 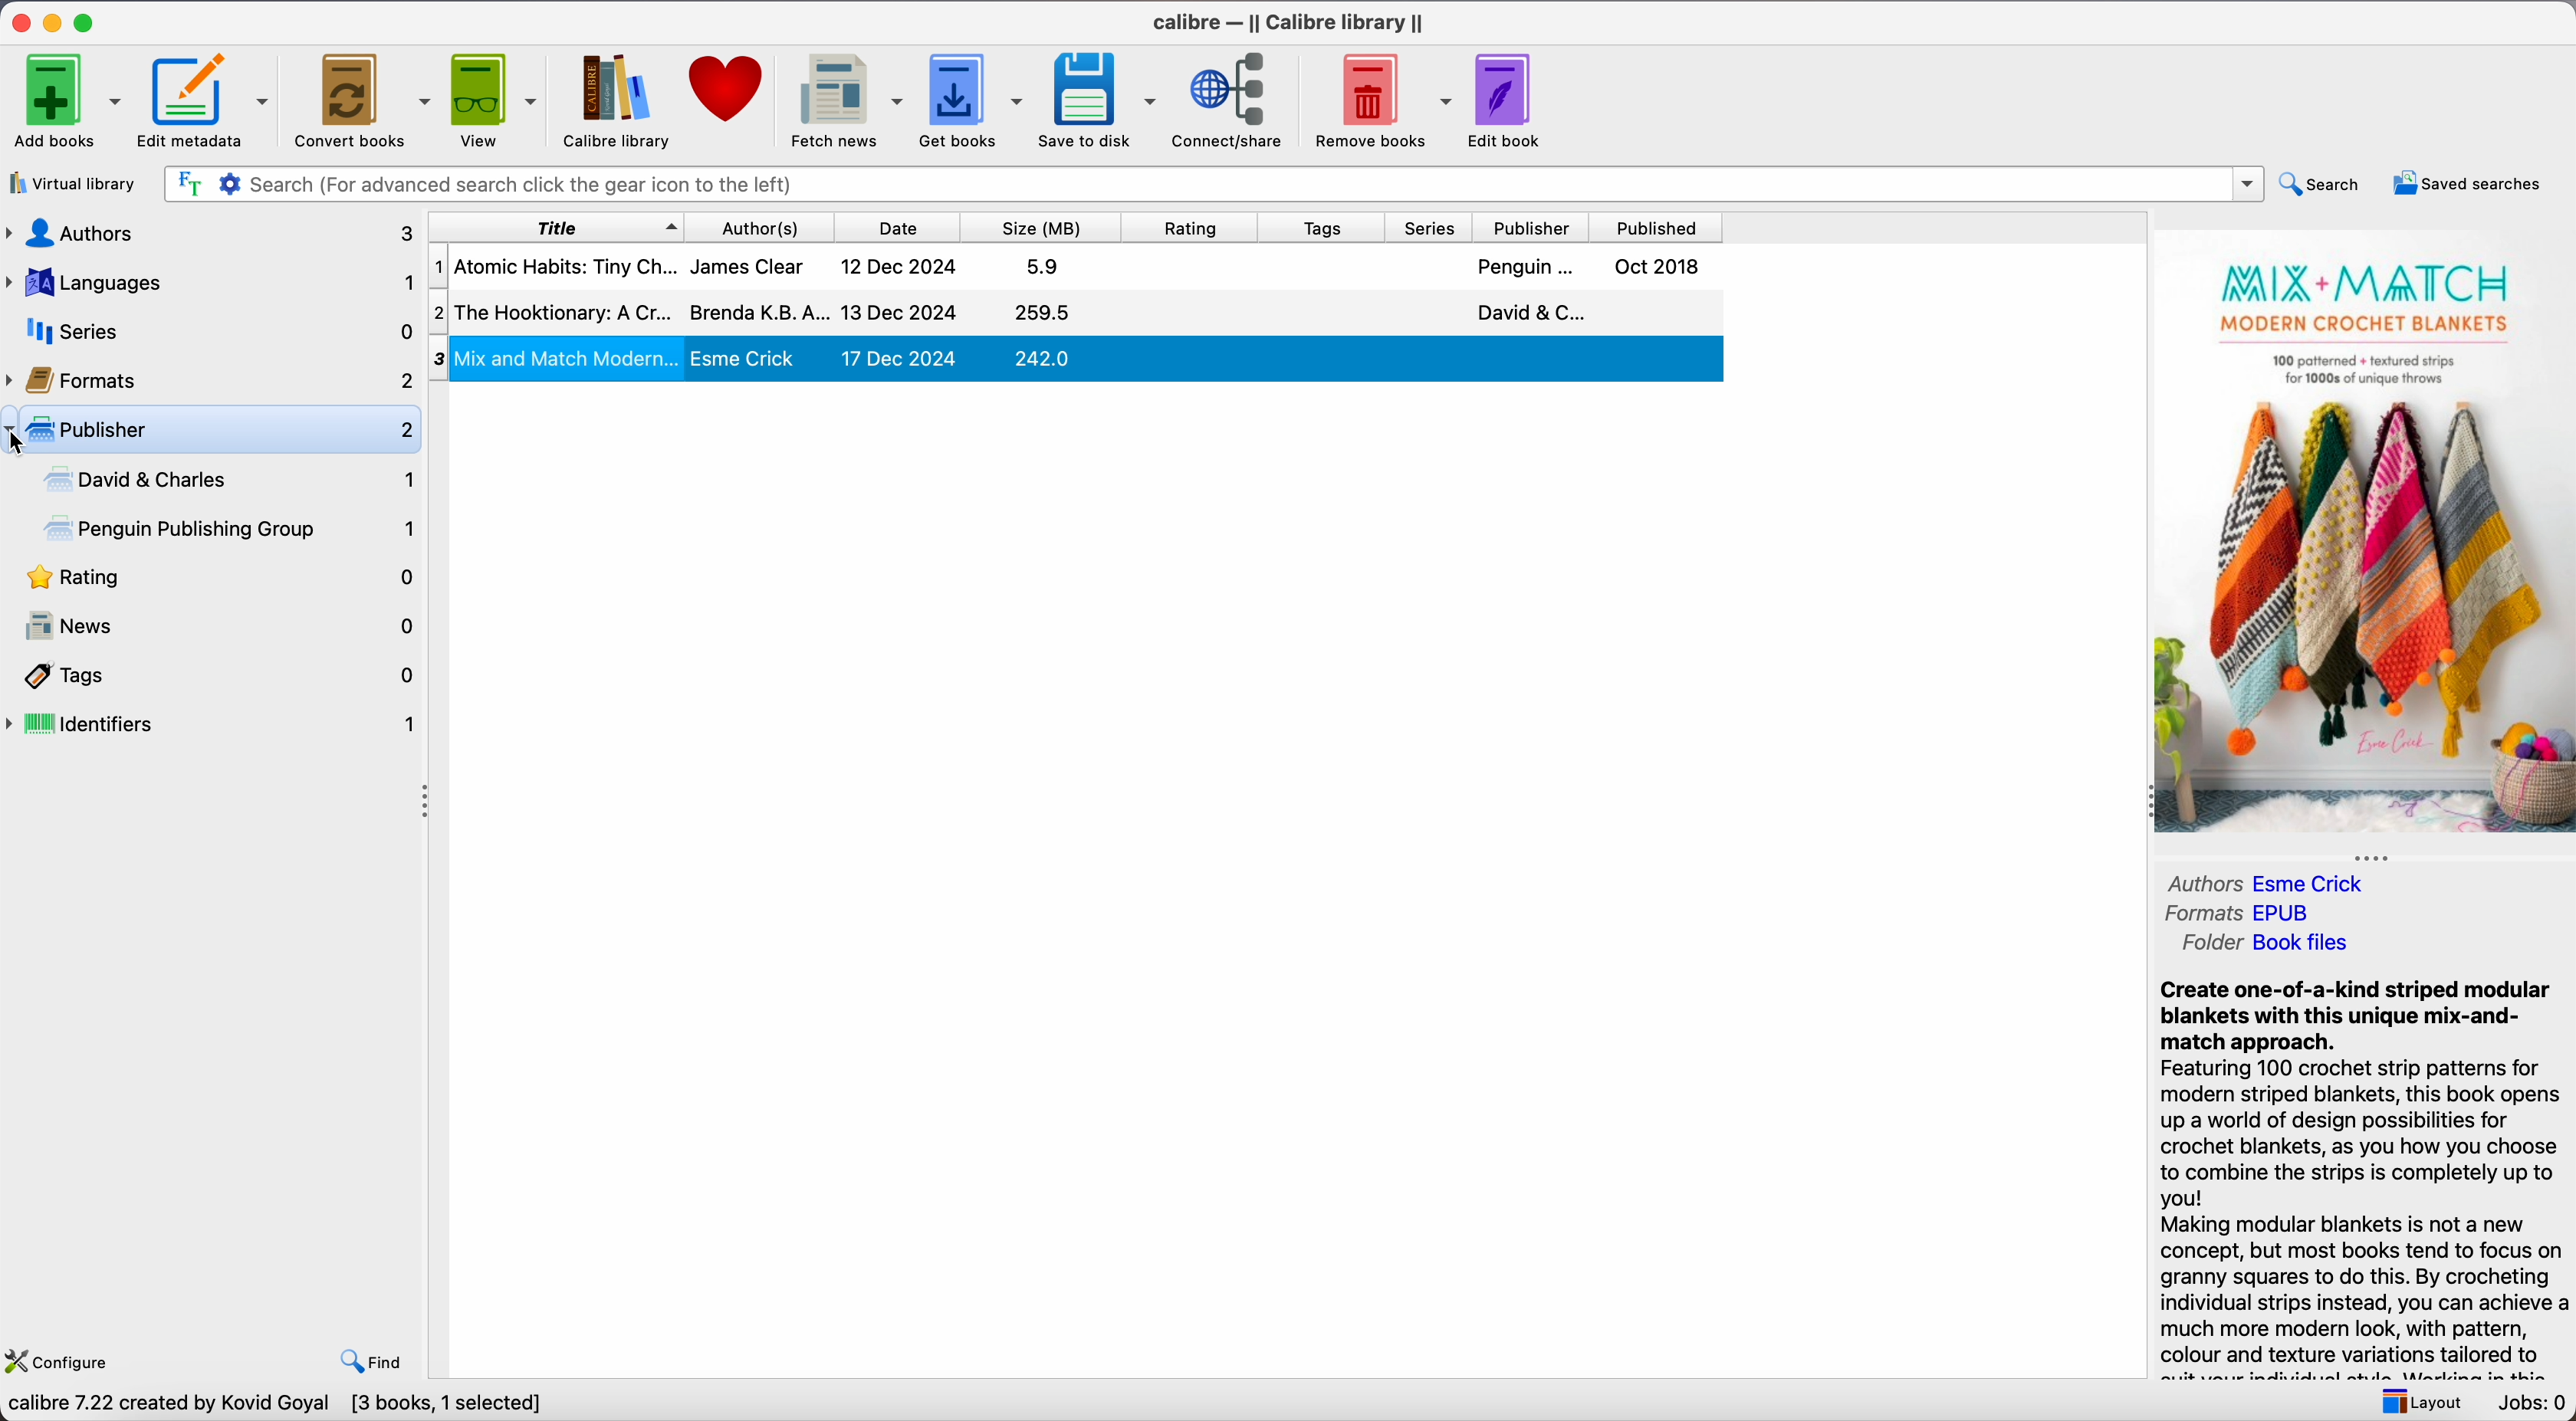 I want to click on title, so click(x=555, y=226).